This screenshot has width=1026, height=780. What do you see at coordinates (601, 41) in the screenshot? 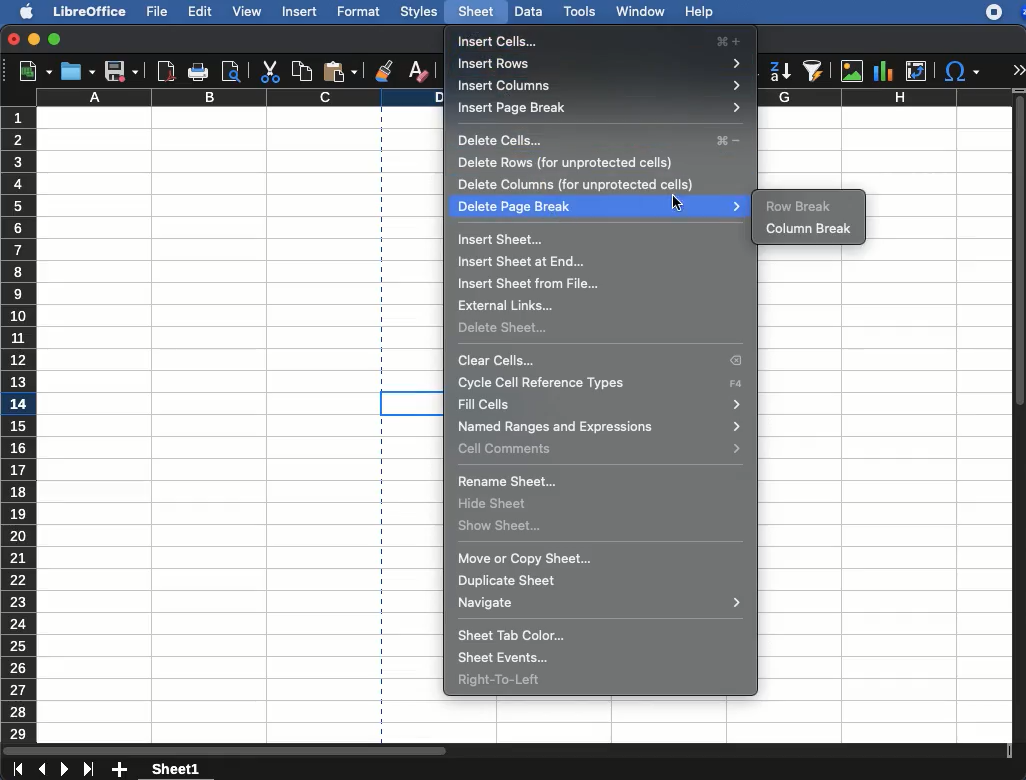
I see `insert cells` at bounding box center [601, 41].